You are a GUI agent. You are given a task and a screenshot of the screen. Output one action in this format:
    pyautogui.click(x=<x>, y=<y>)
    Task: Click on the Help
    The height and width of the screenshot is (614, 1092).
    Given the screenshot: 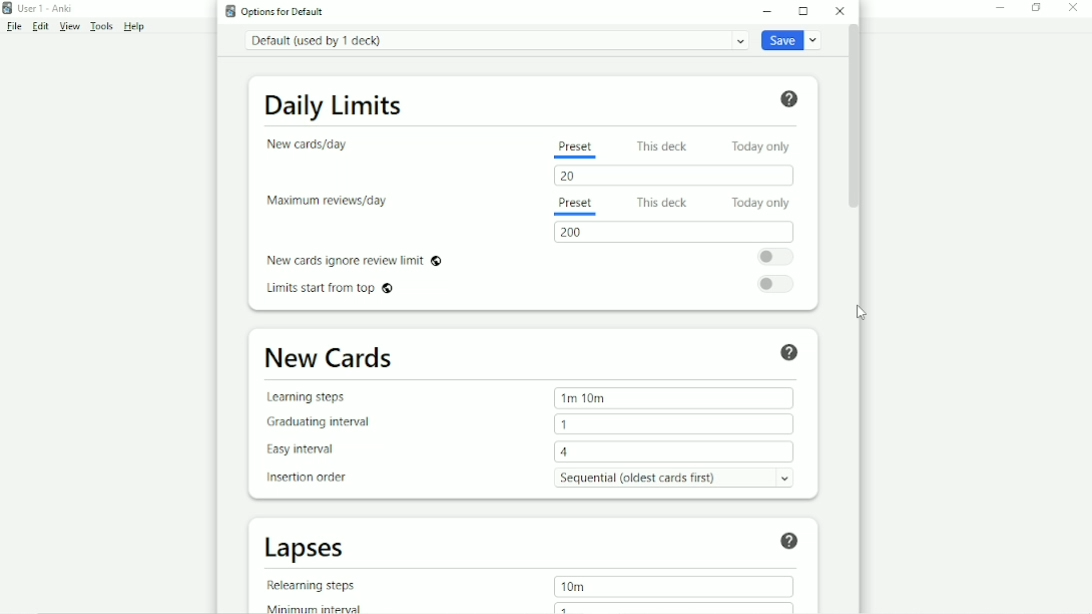 What is the action you would take?
    pyautogui.click(x=793, y=99)
    